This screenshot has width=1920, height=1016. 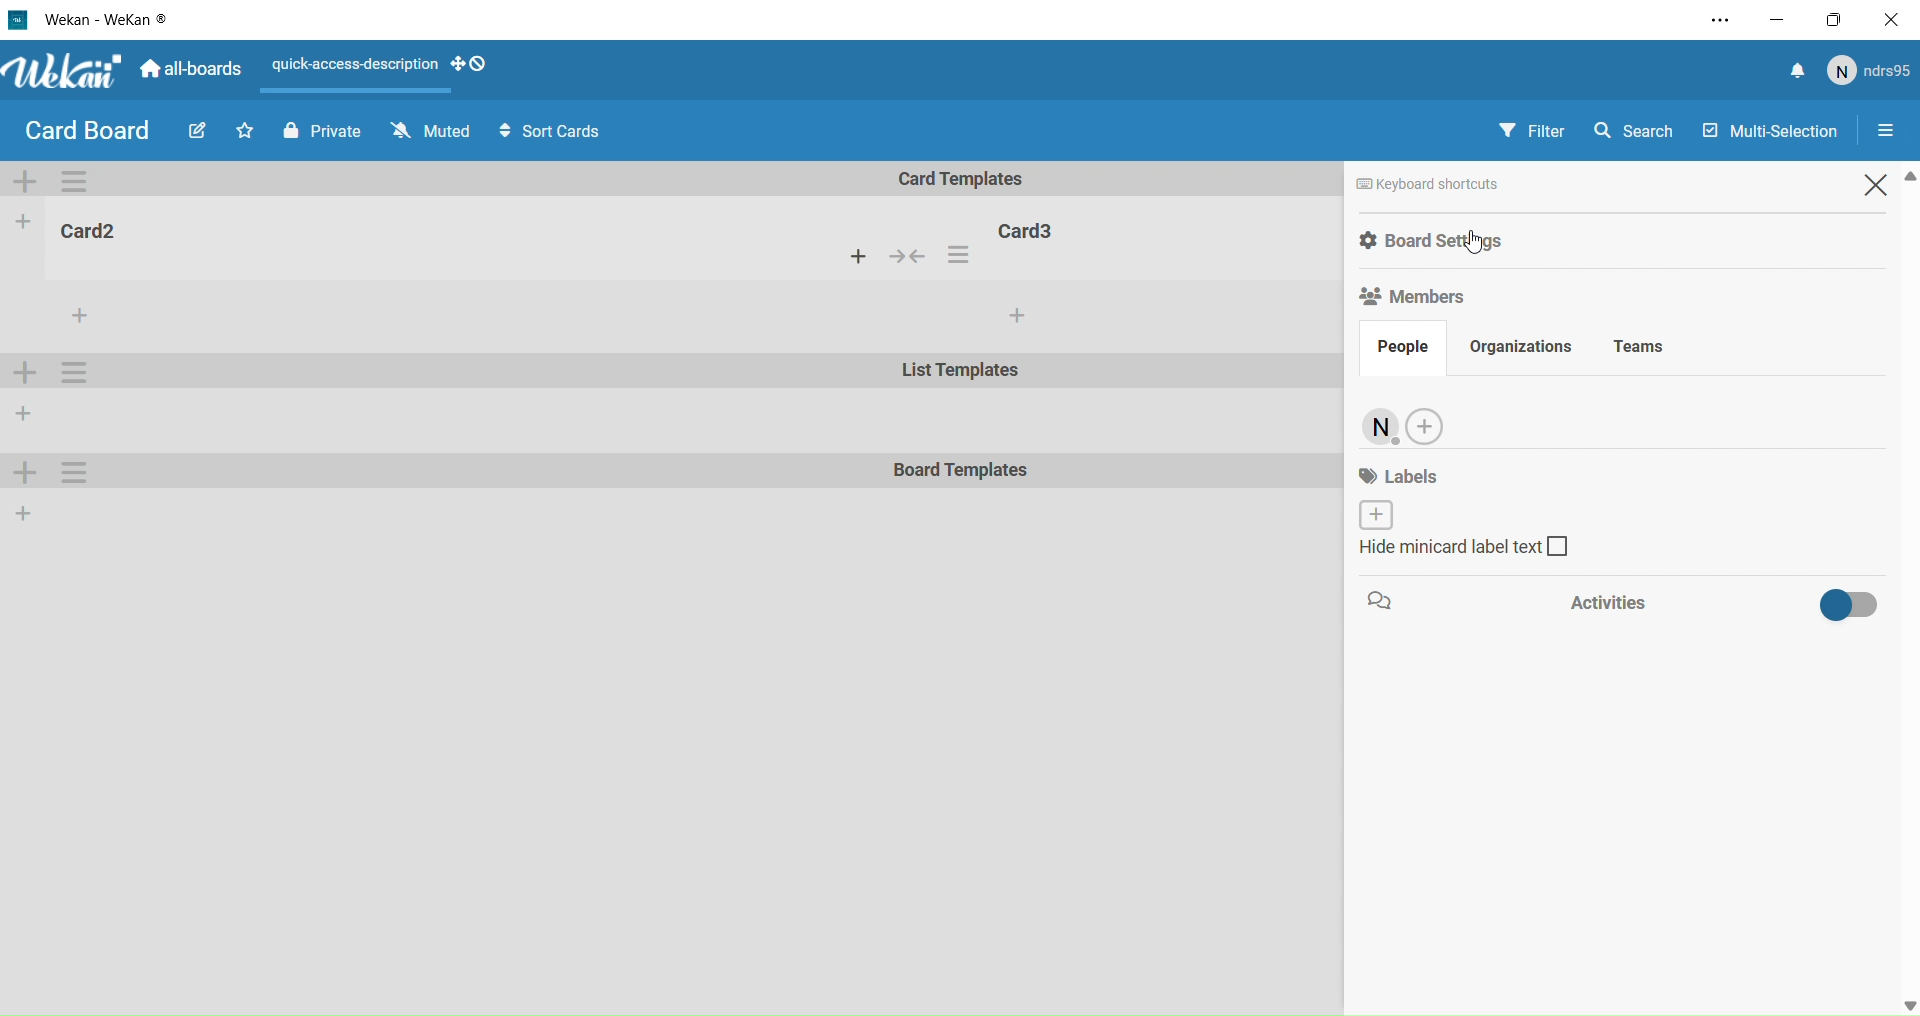 What do you see at coordinates (559, 132) in the screenshot?
I see `Sort Cards` at bounding box center [559, 132].